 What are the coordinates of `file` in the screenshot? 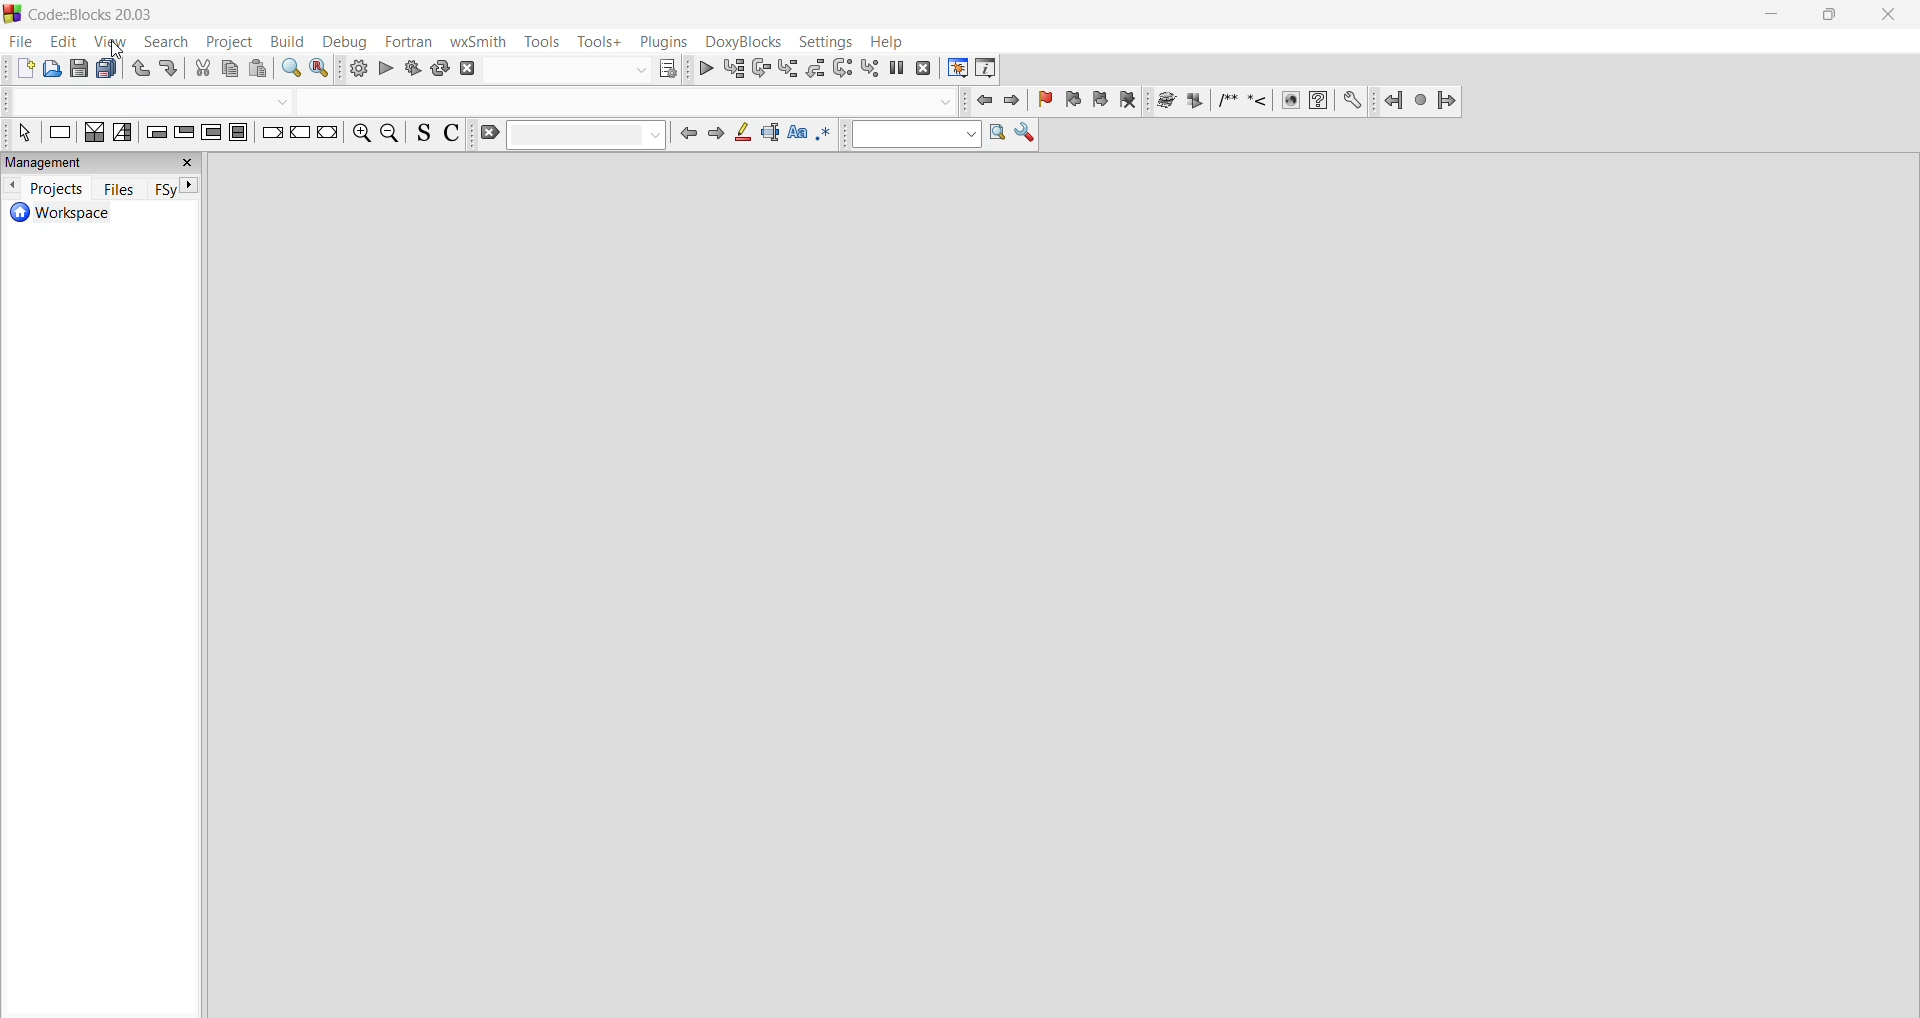 It's located at (20, 42).